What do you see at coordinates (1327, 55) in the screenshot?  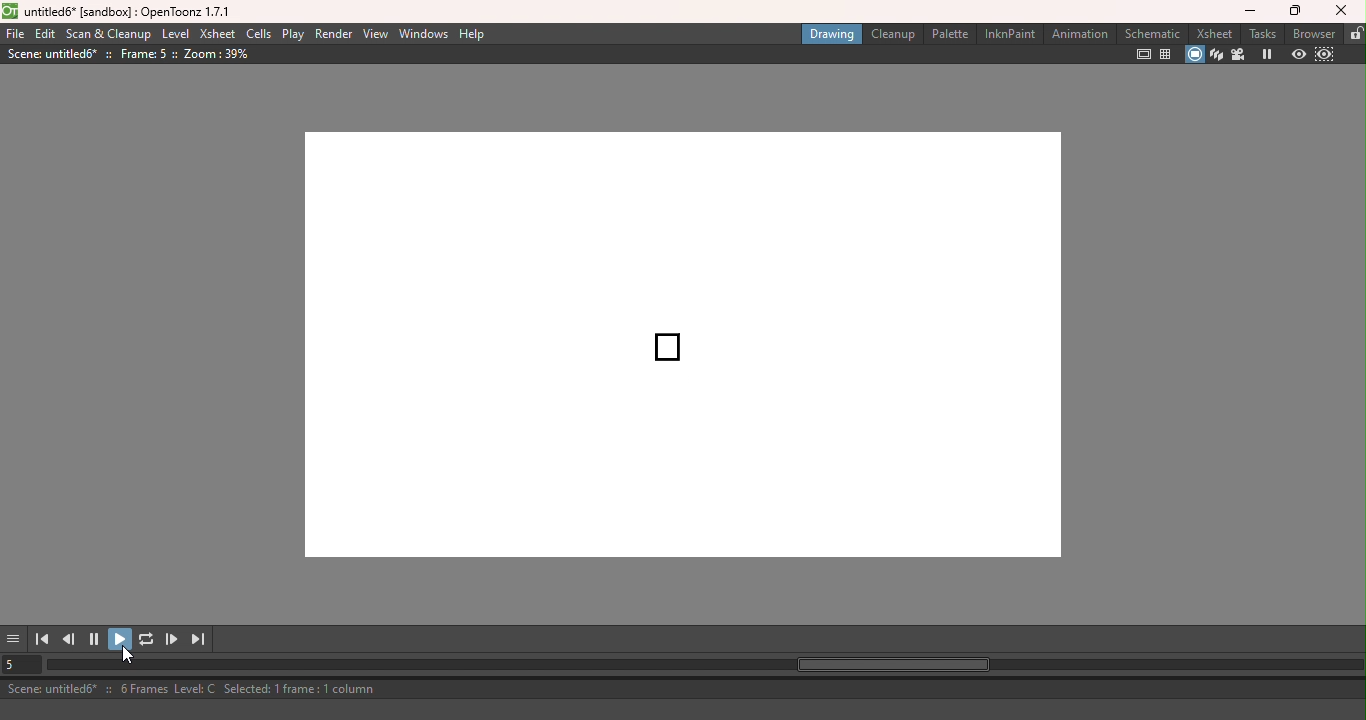 I see `Sub-camera preview` at bounding box center [1327, 55].